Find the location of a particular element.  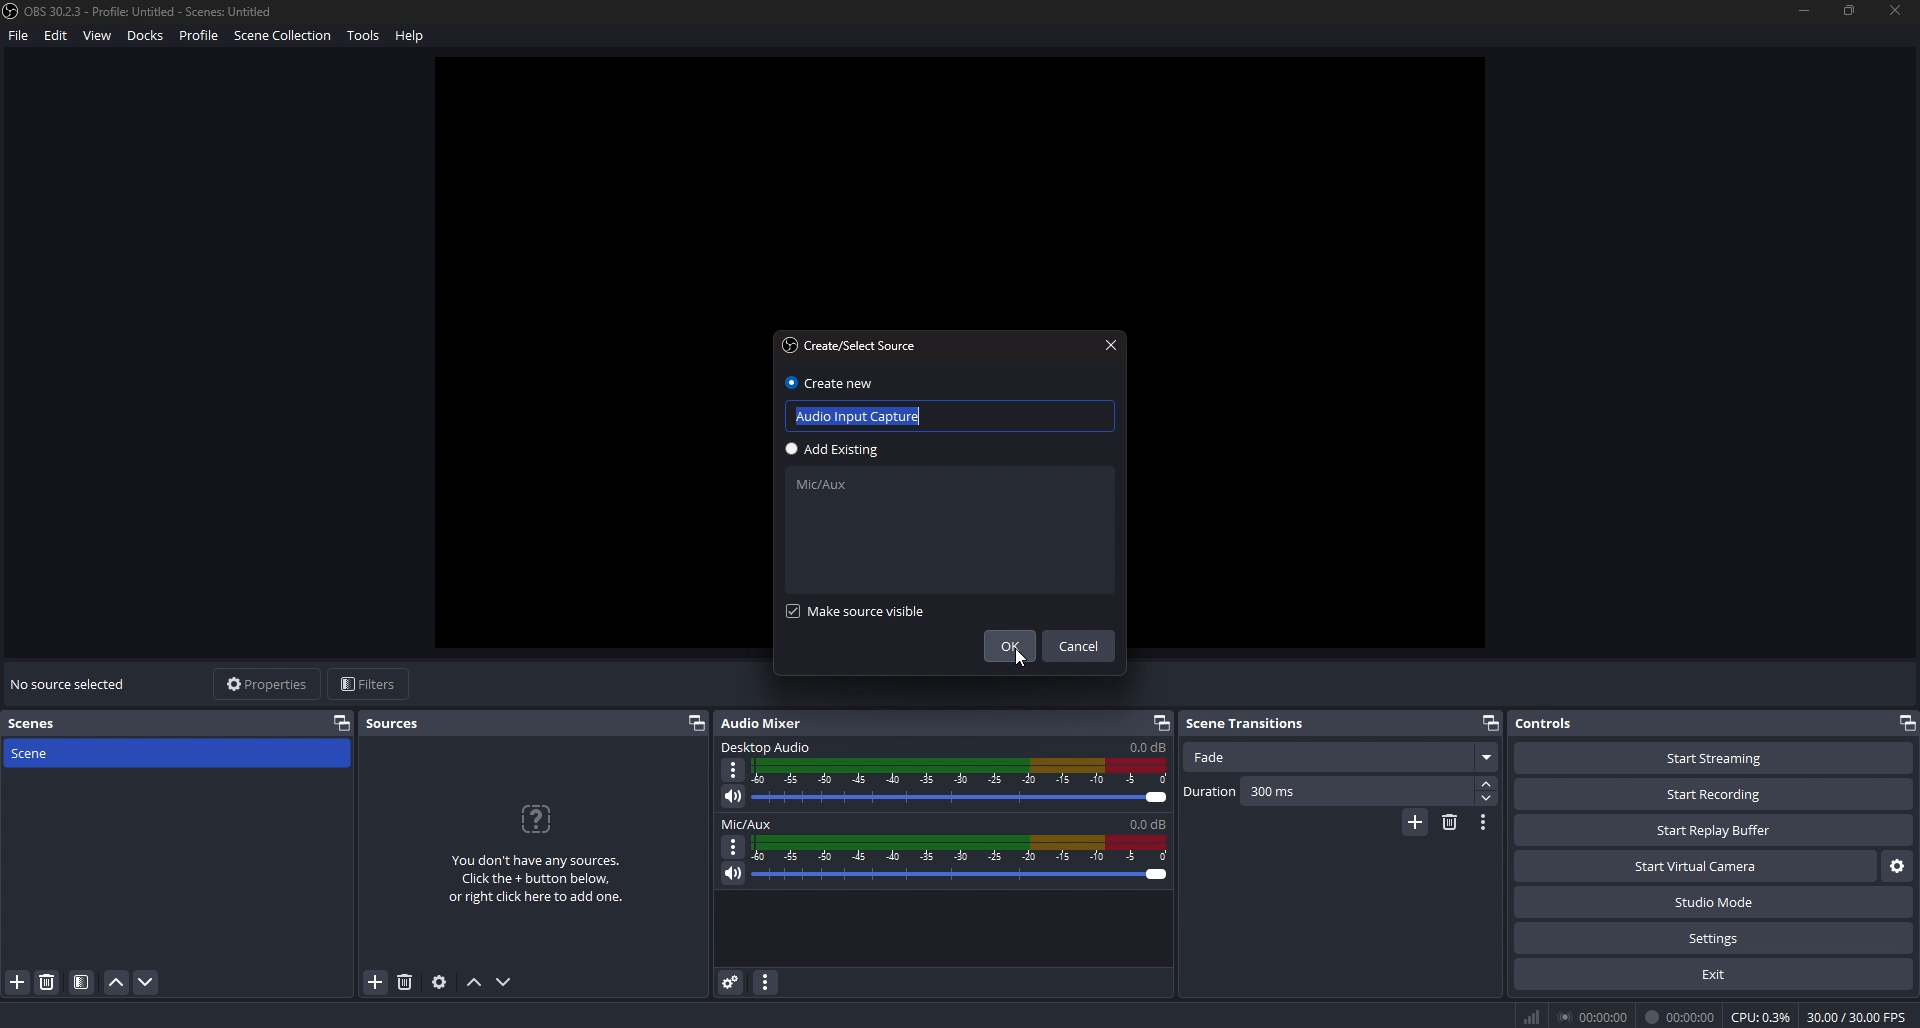

resize is located at coordinates (1852, 9).